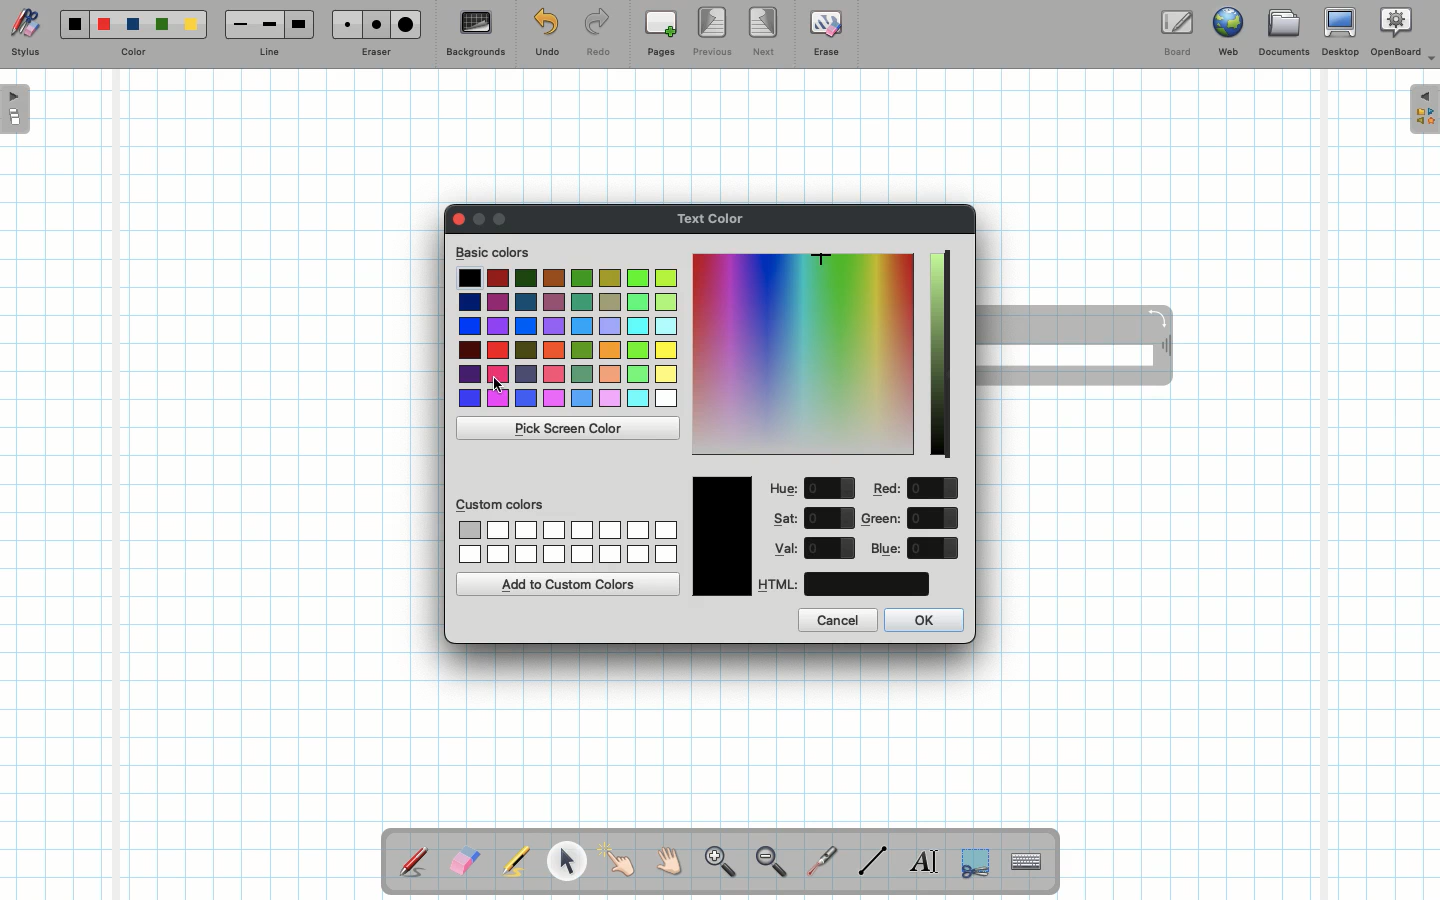  I want to click on Previous, so click(714, 33).